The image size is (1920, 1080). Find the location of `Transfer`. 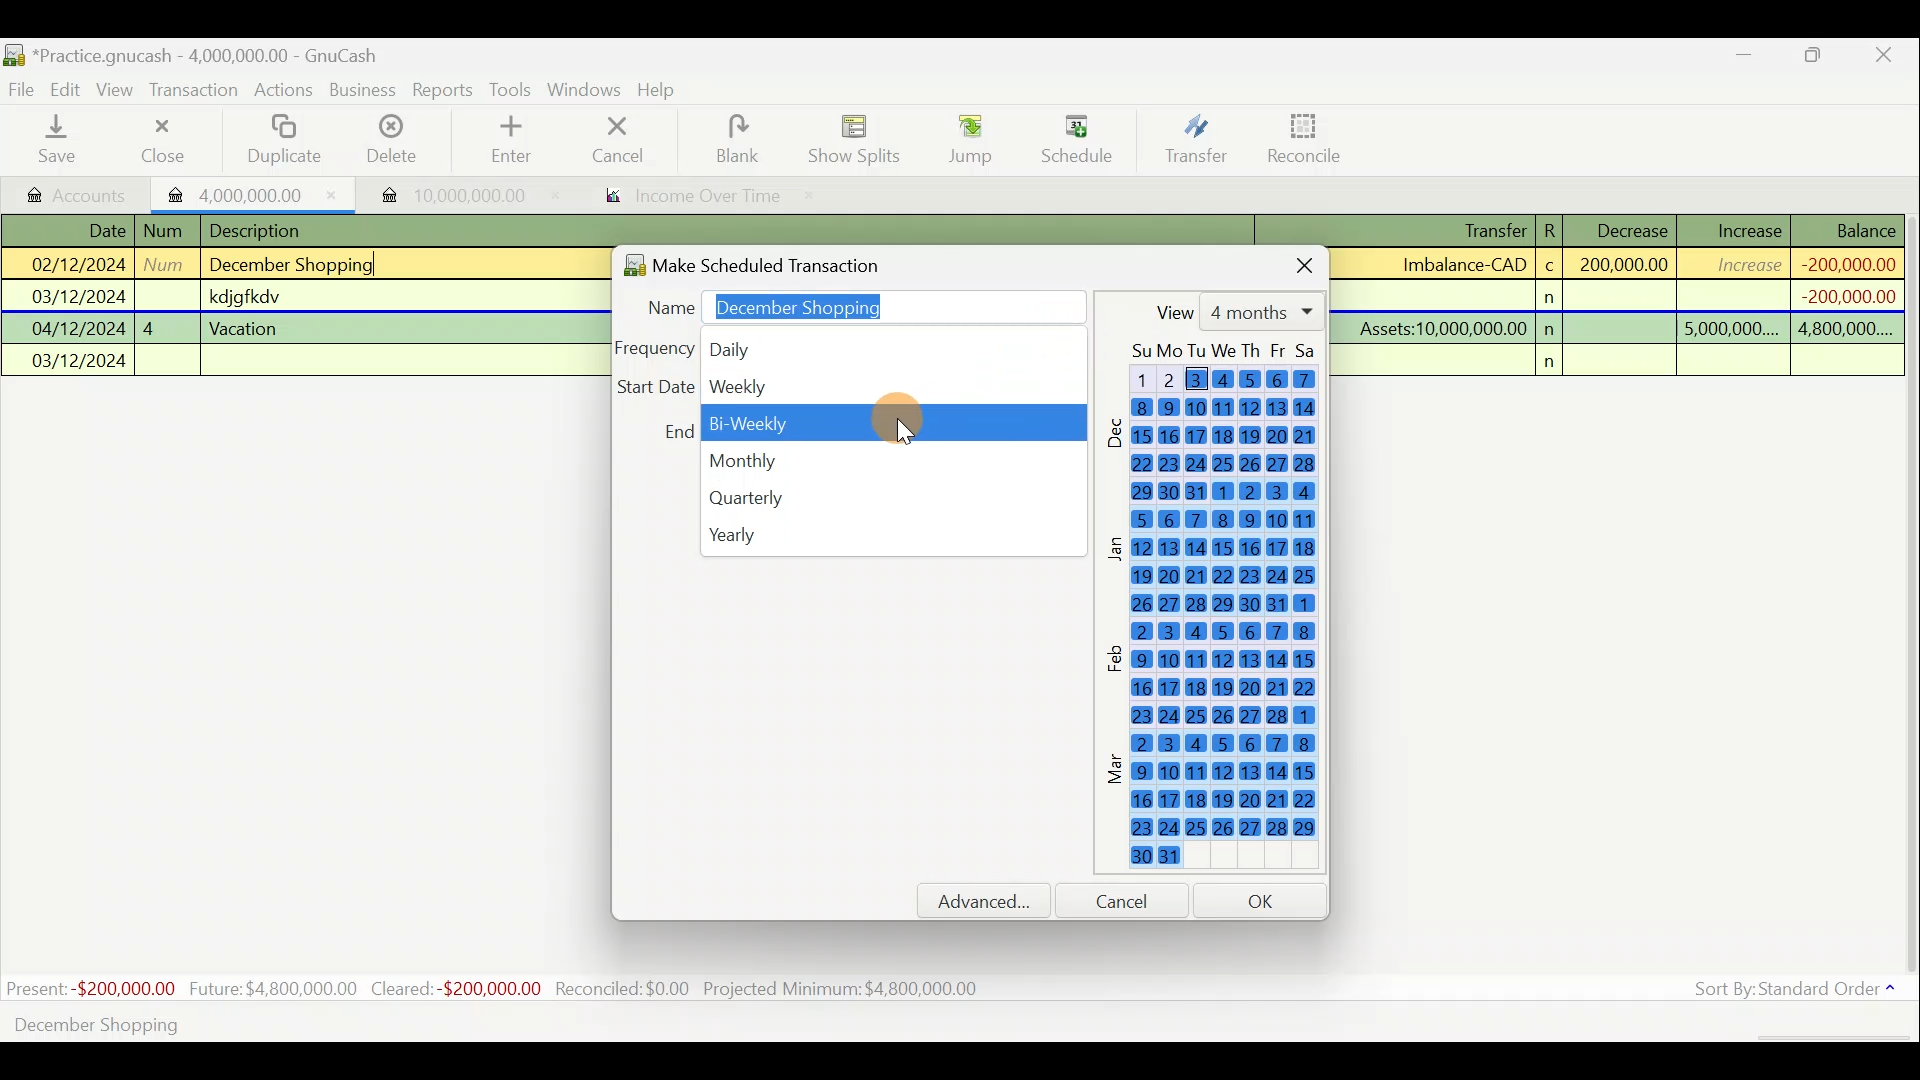

Transfer is located at coordinates (1196, 138).